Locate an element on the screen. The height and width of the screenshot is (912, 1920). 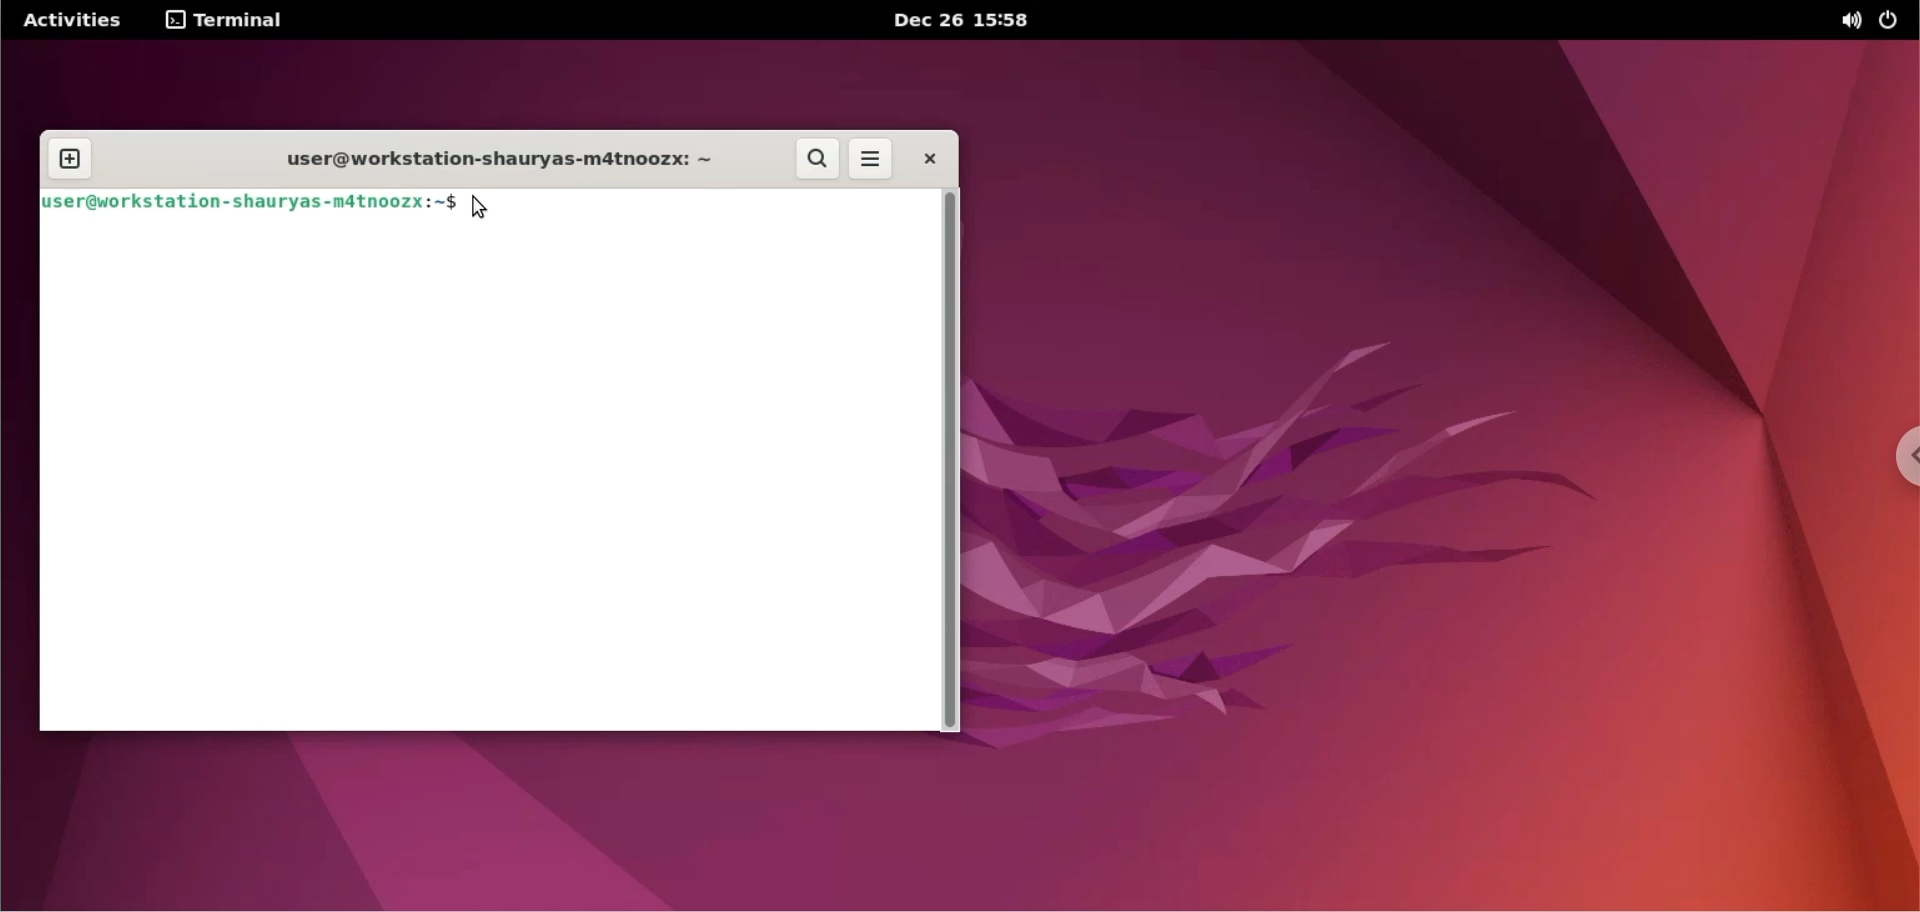
Dec 26 15:58  is located at coordinates (961, 19).